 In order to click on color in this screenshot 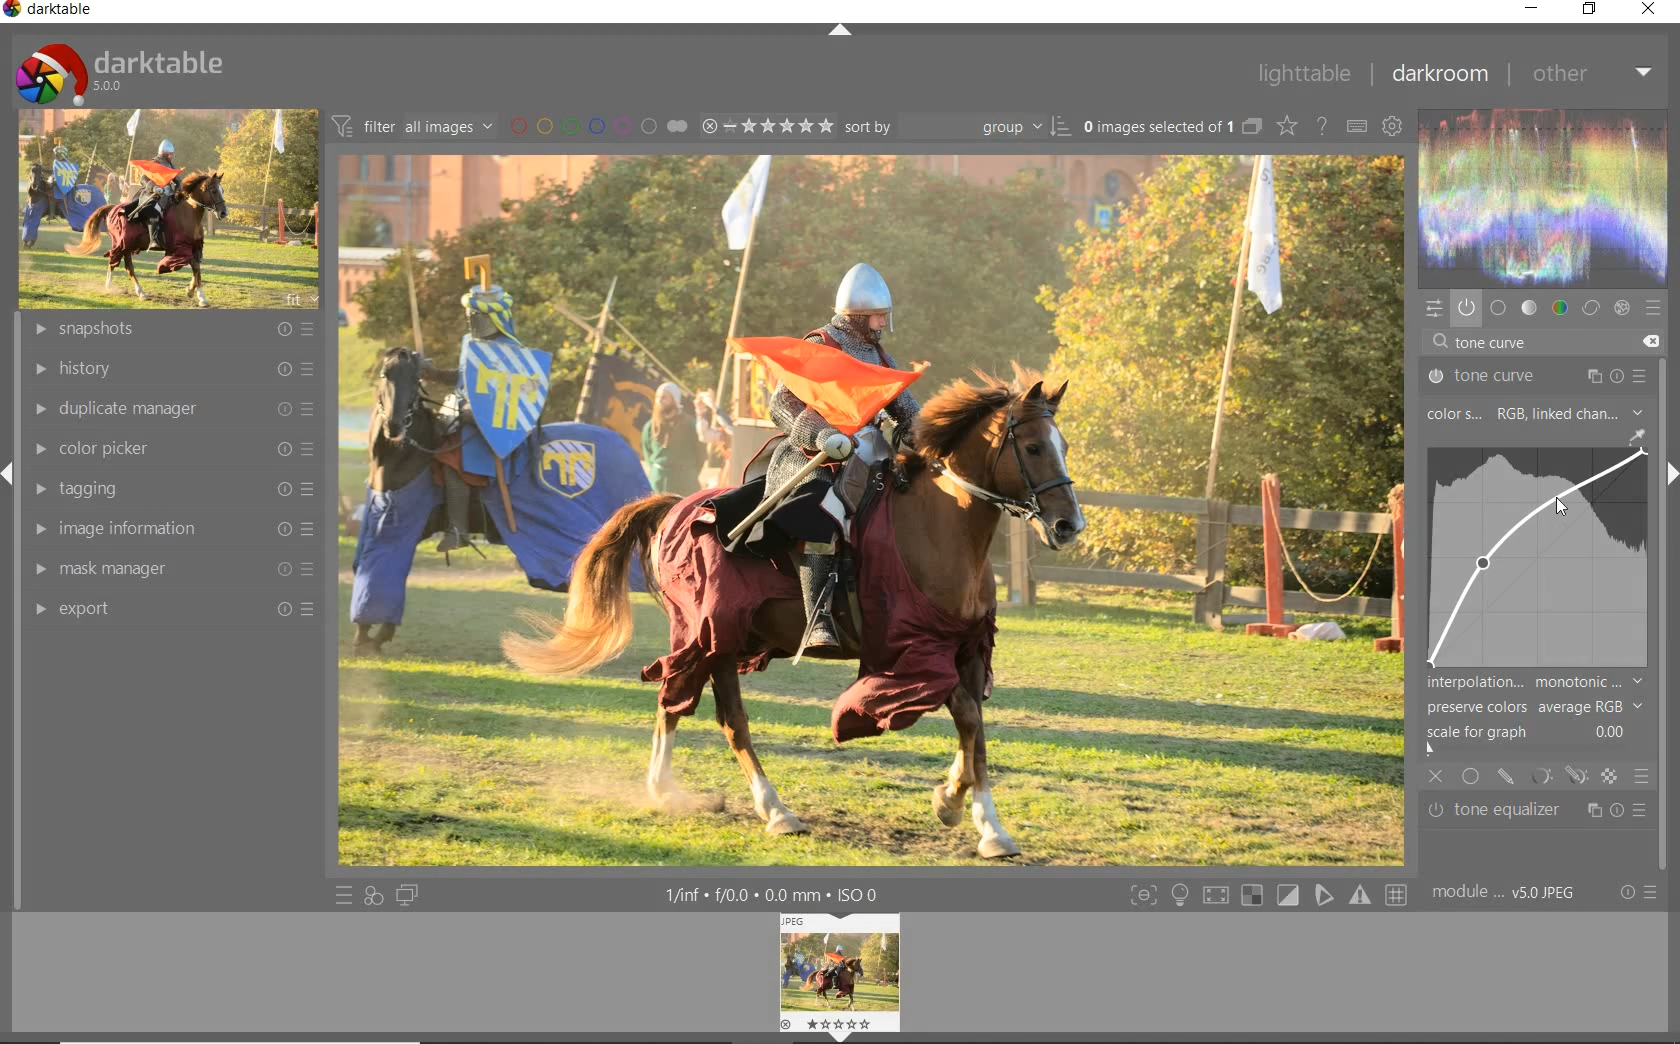, I will do `click(1561, 308)`.